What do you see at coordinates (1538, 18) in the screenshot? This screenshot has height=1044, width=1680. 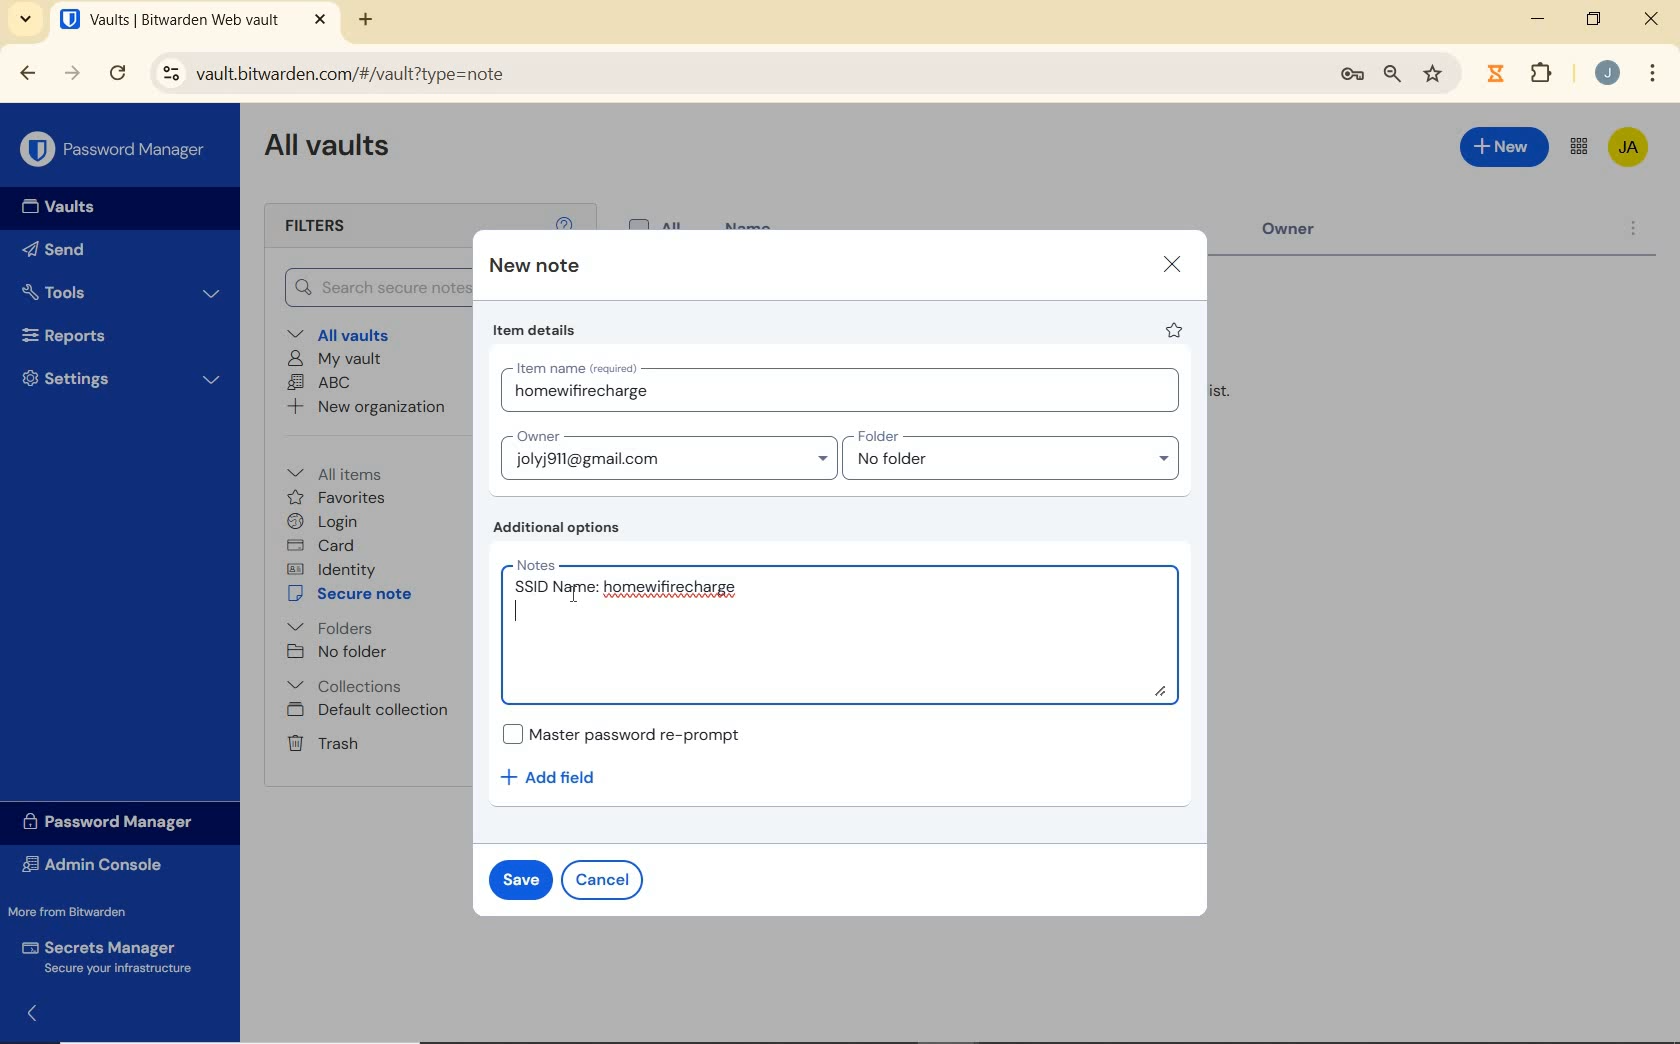 I see `minimize` at bounding box center [1538, 18].